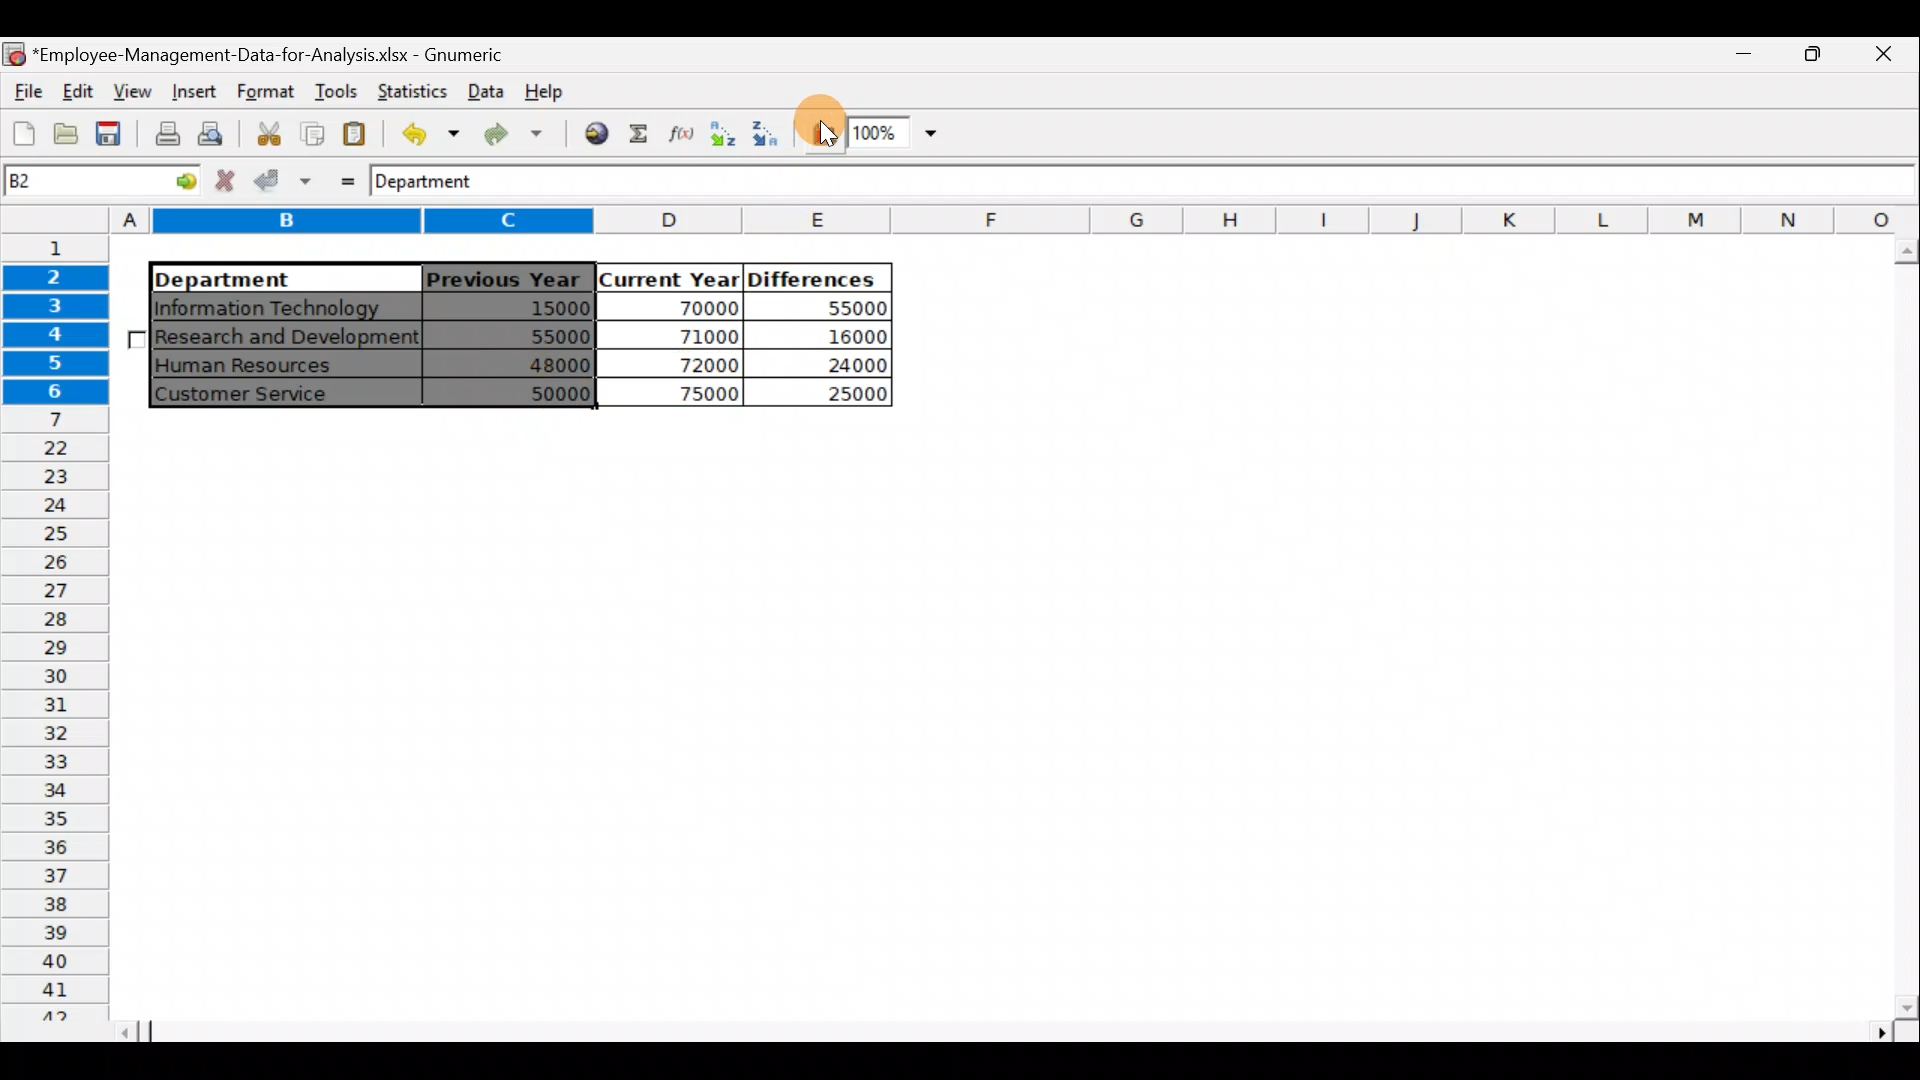 The image size is (1920, 1080). What do you see at coordinates (64, 137) in the screenshot?
I see `Open a file` at bounding box center [64, 137].